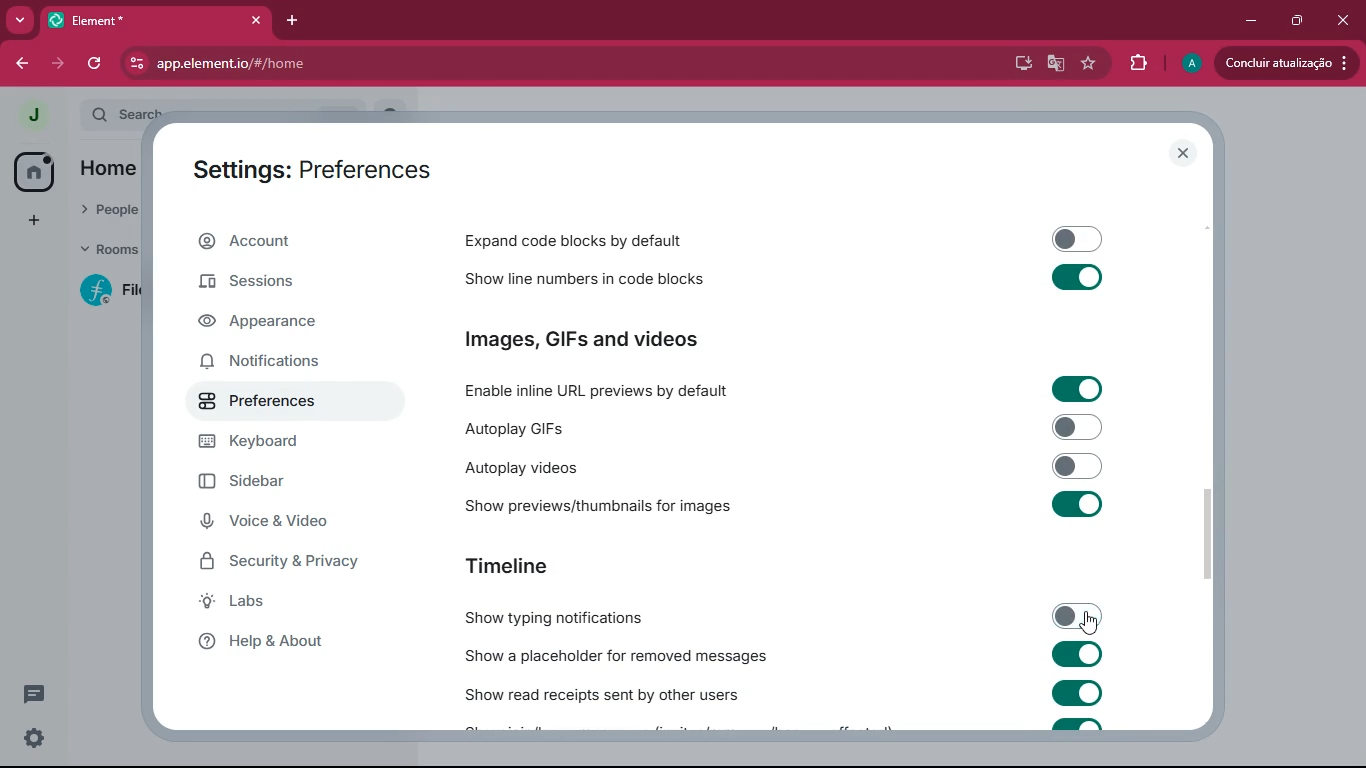 The height and width of the screenshot is (768, 1366). I want to click on vertical scrollbar, so click(1209, 537).